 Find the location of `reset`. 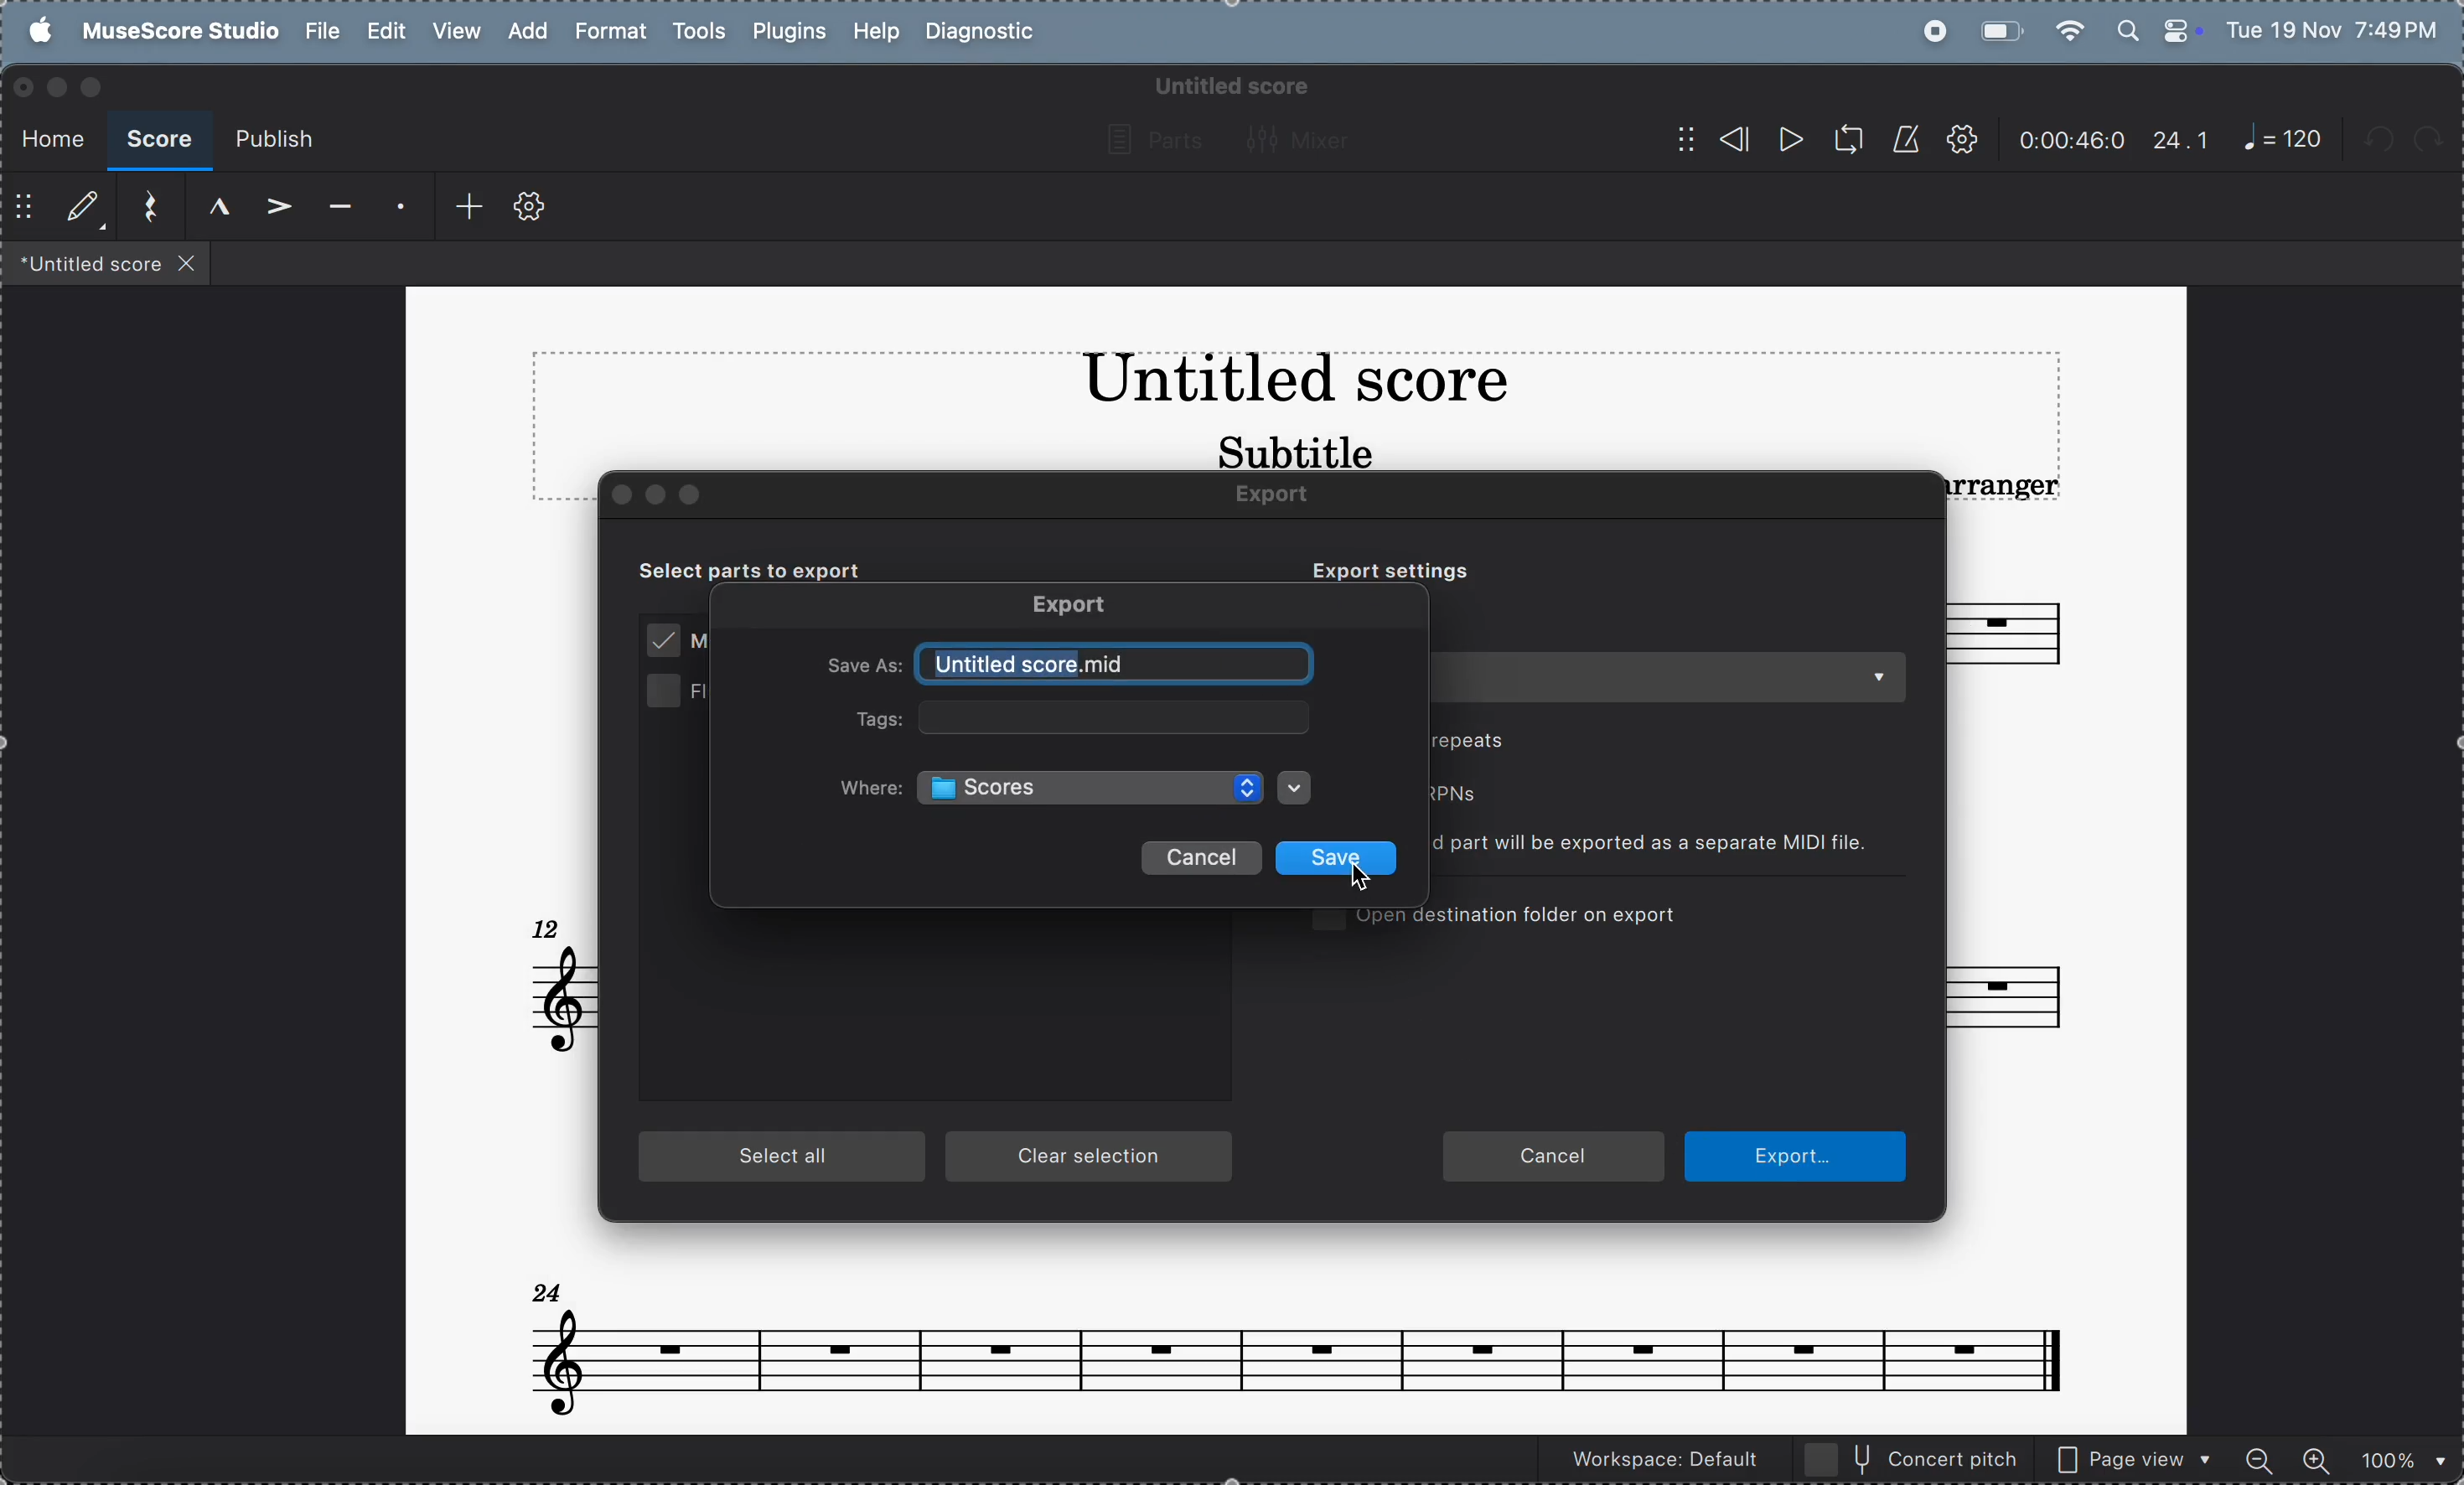

reset is located at coordinates (144, 208).